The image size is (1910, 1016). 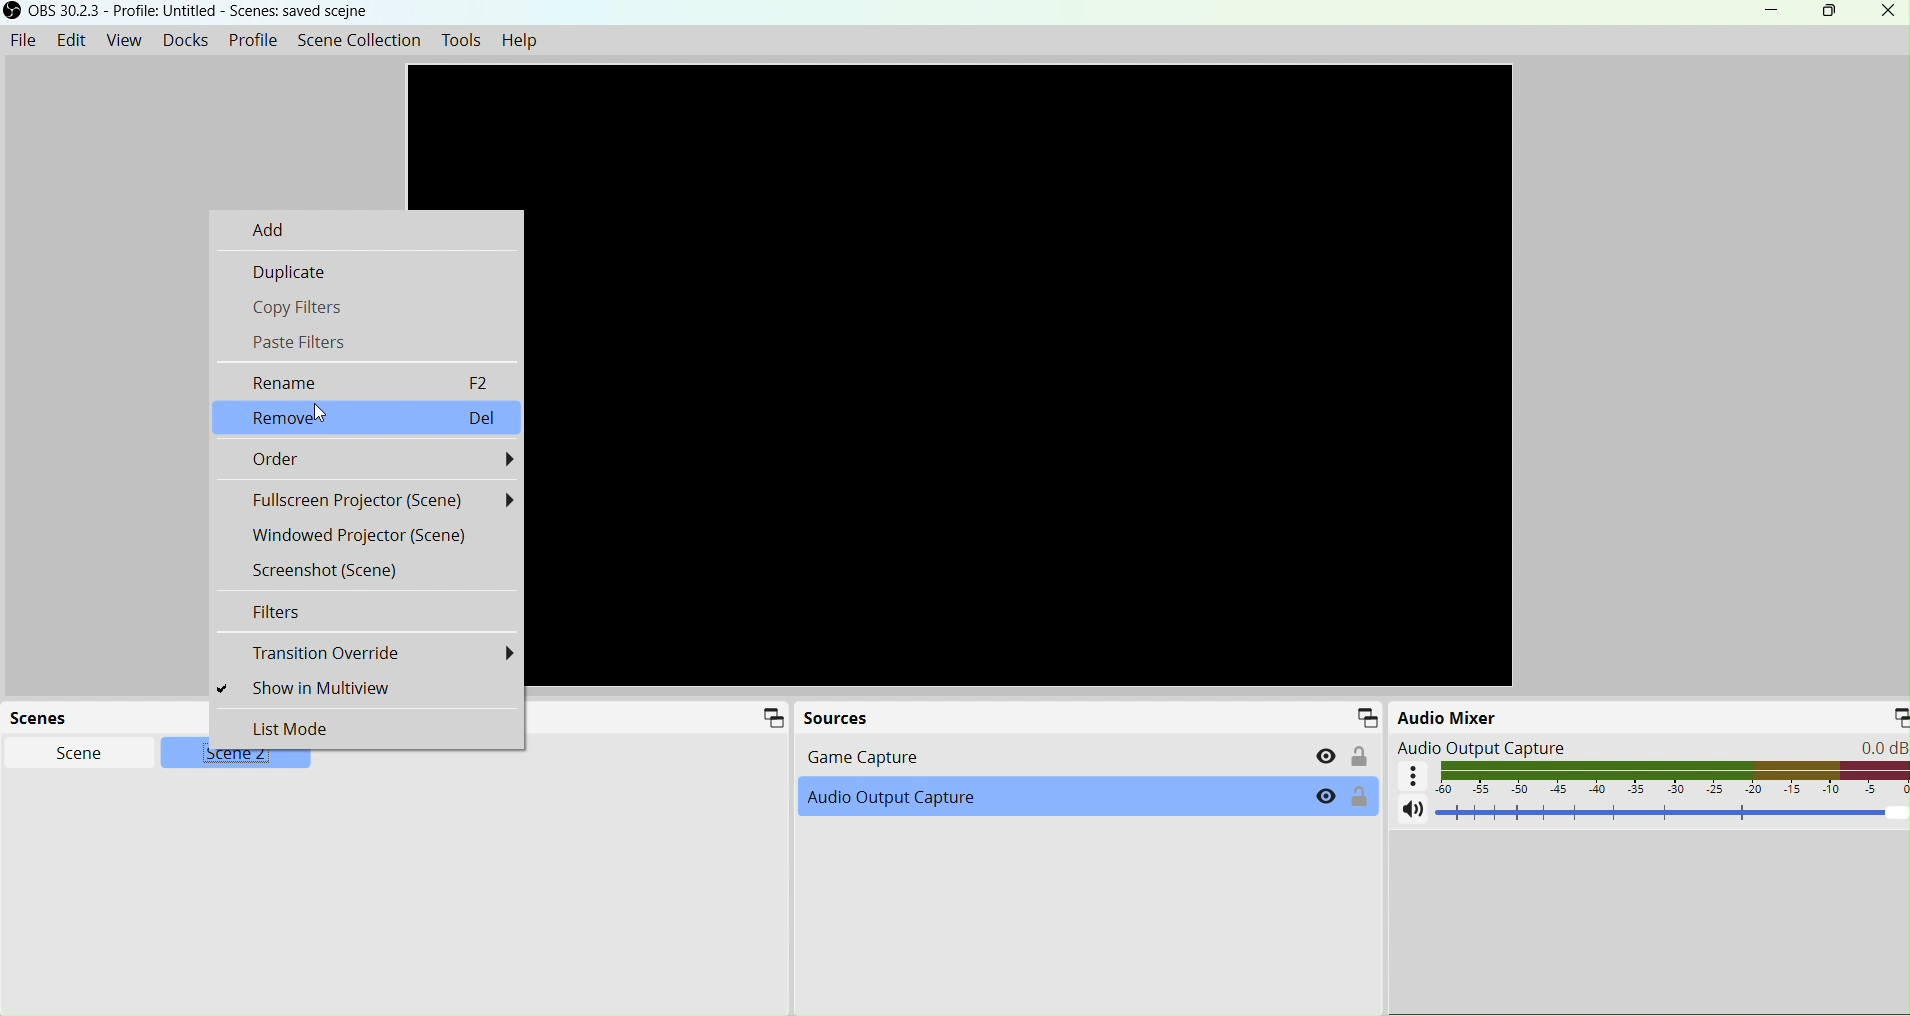 What do you see at coordinates (769, 721) in the screenshot?
I see `Minimize` at bounding box center [769, 721].